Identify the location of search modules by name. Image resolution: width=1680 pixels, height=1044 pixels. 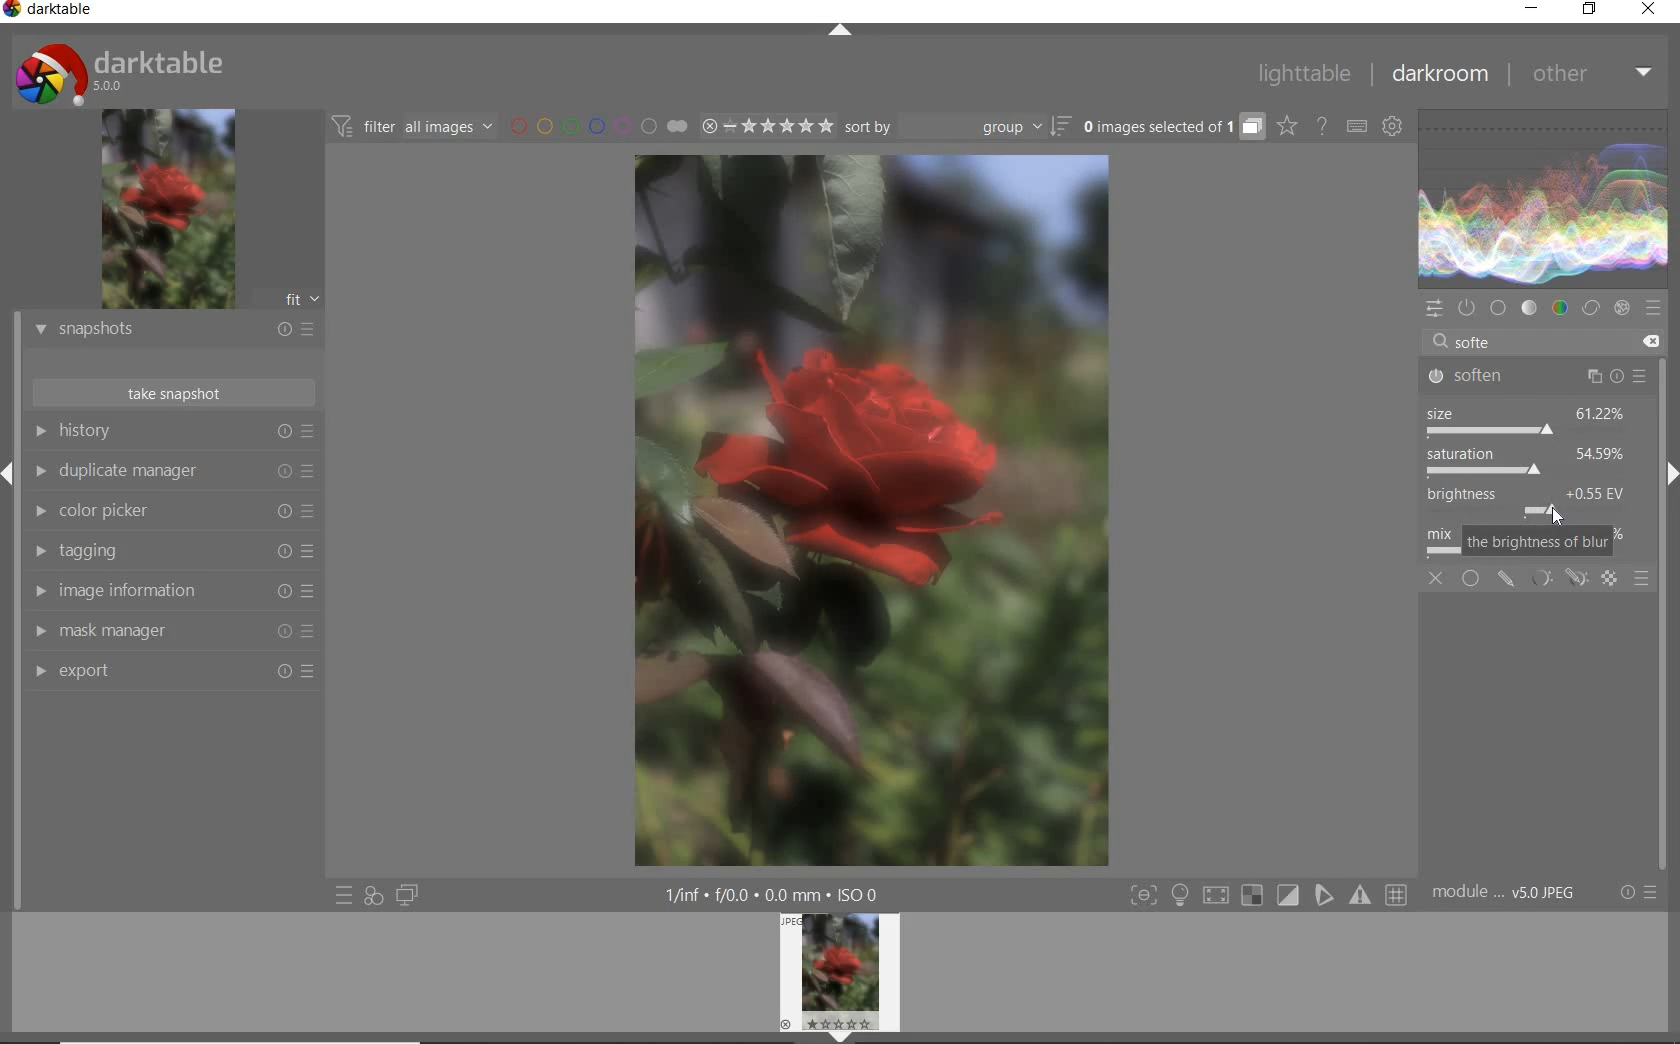
(1525, 340).